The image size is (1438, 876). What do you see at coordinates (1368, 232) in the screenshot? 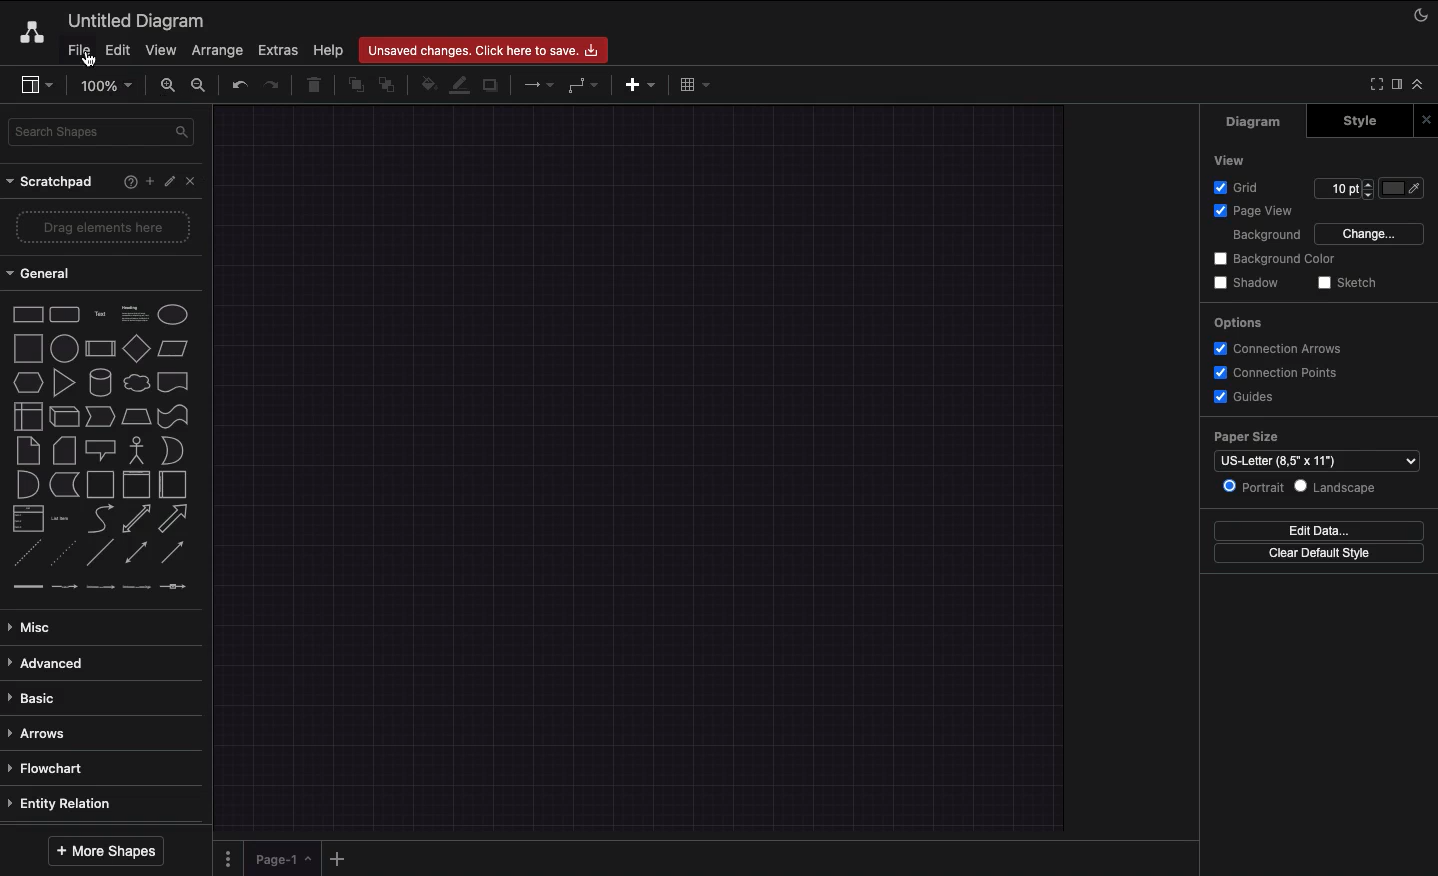
I see `Change` at bounding box center [1368, 232].